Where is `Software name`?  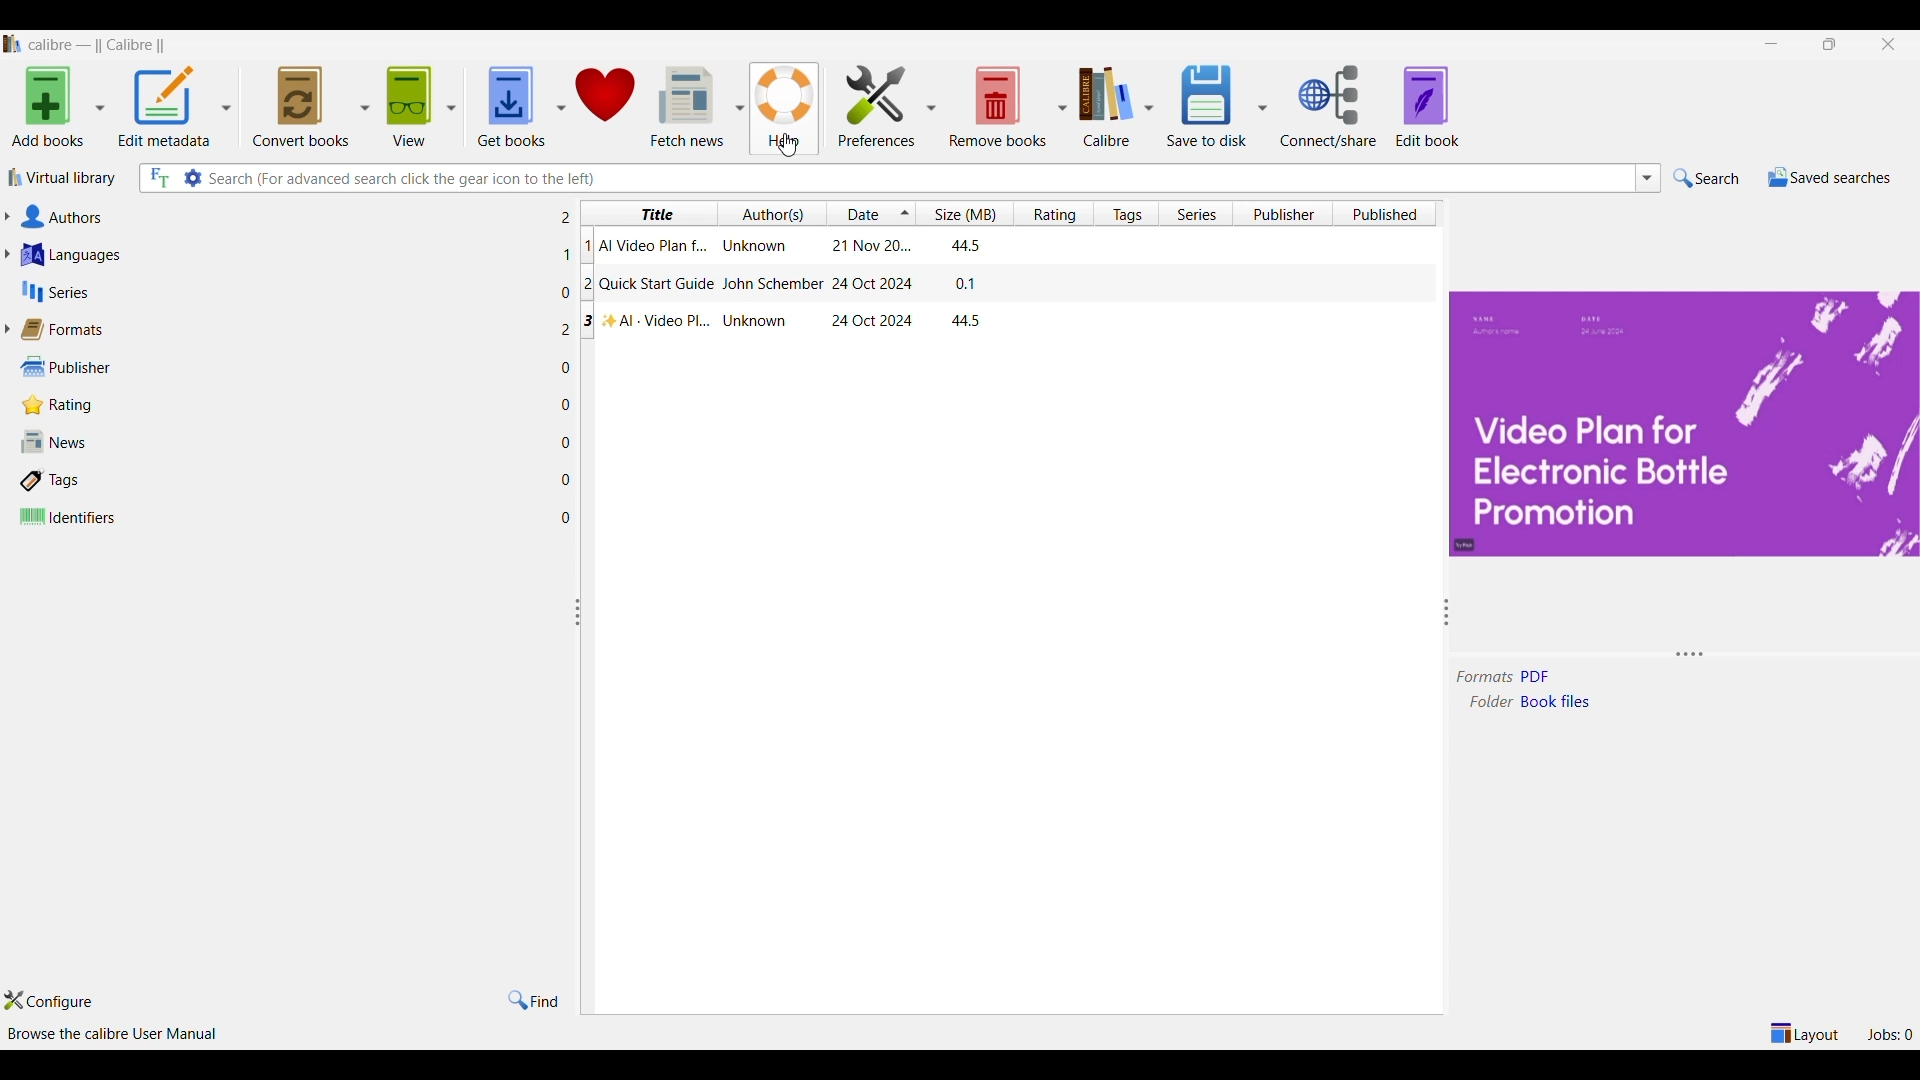
Software name is located at coordinates (99, 45).